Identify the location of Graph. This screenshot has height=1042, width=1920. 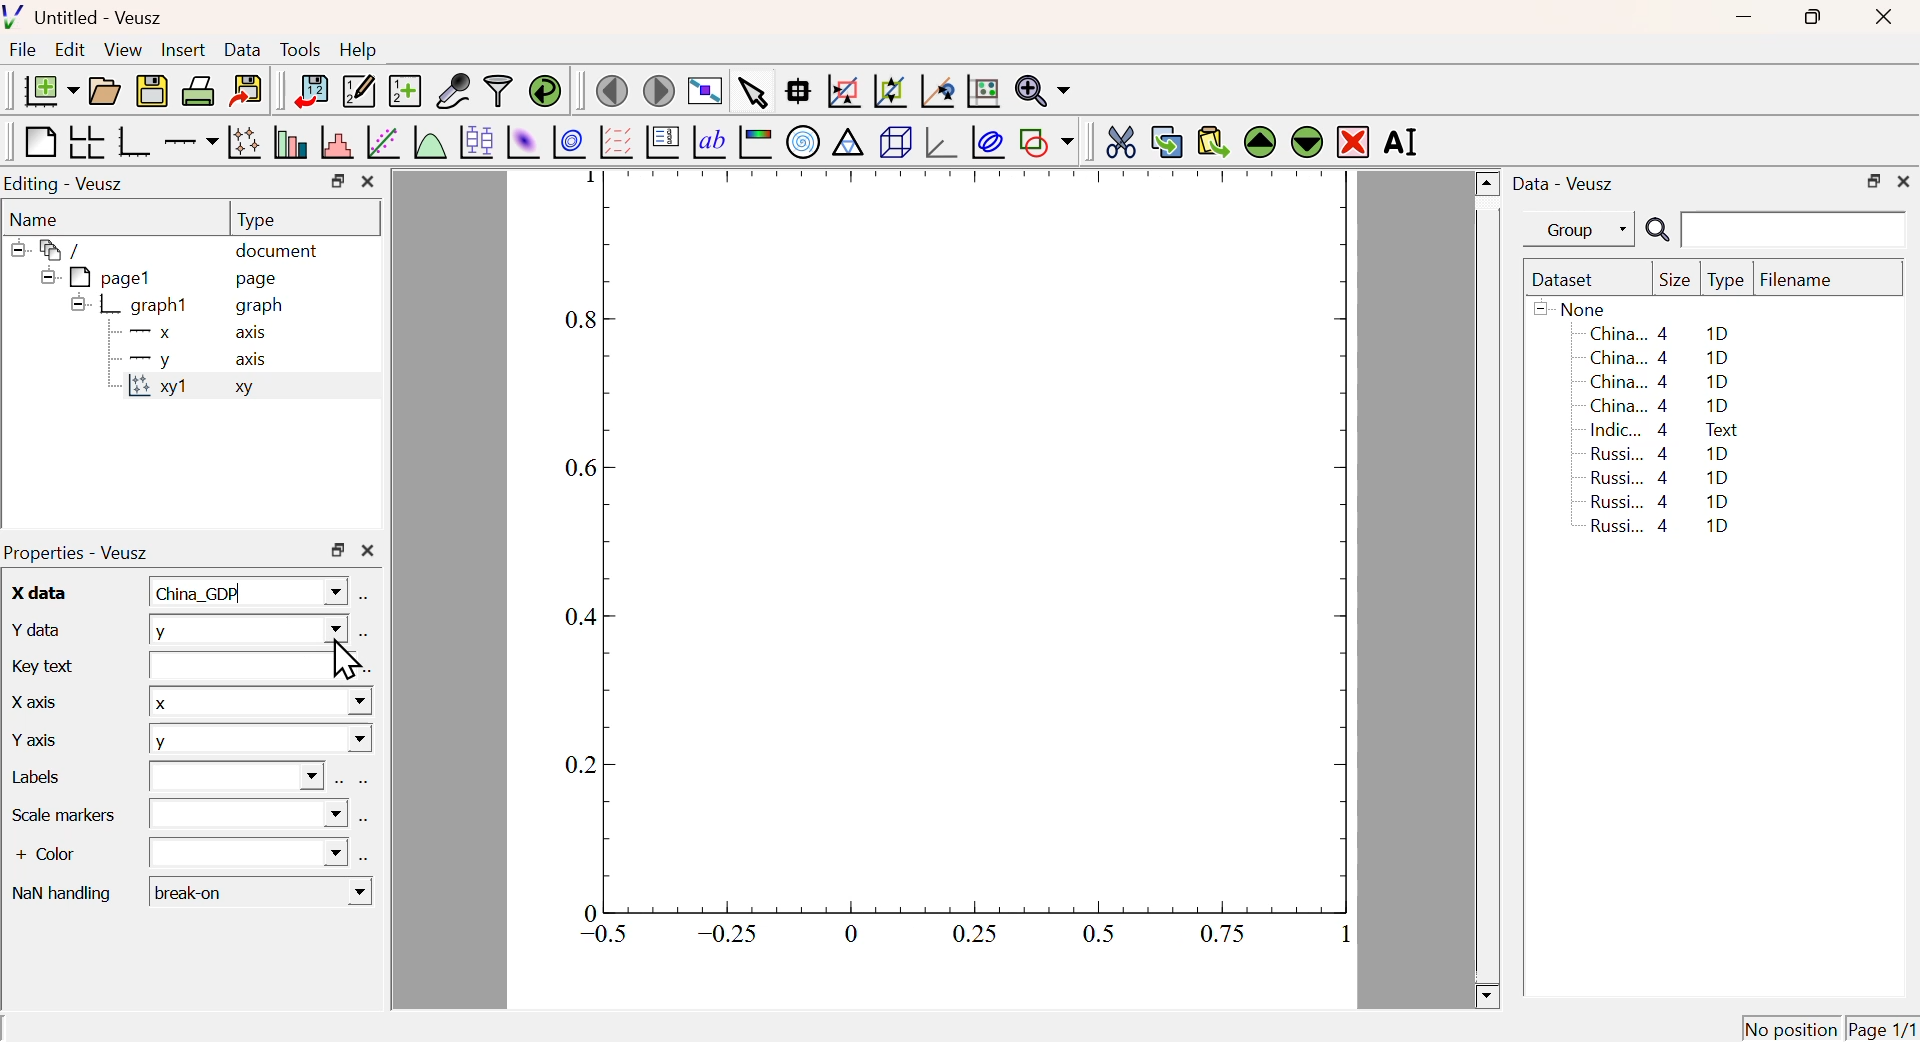
(945, 566).